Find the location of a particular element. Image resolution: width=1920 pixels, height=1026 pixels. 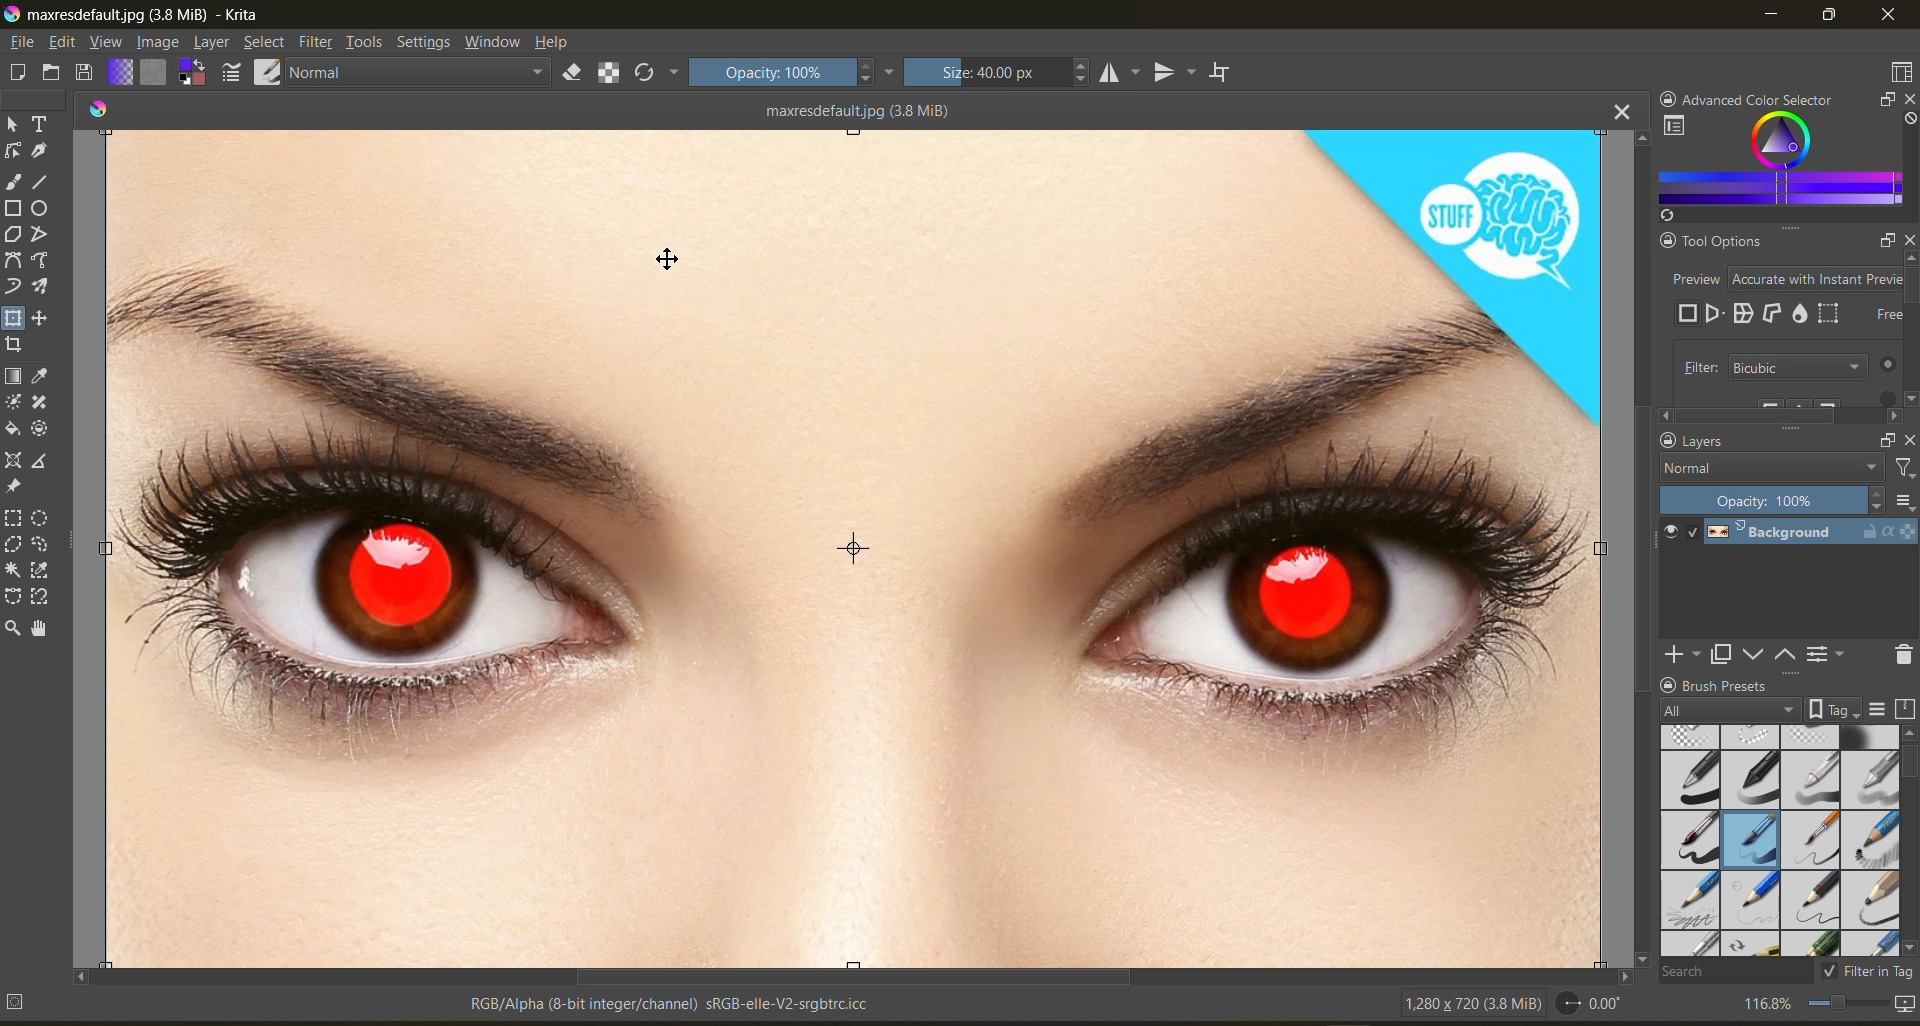

fill patterns is located at coordinates (156, 73).